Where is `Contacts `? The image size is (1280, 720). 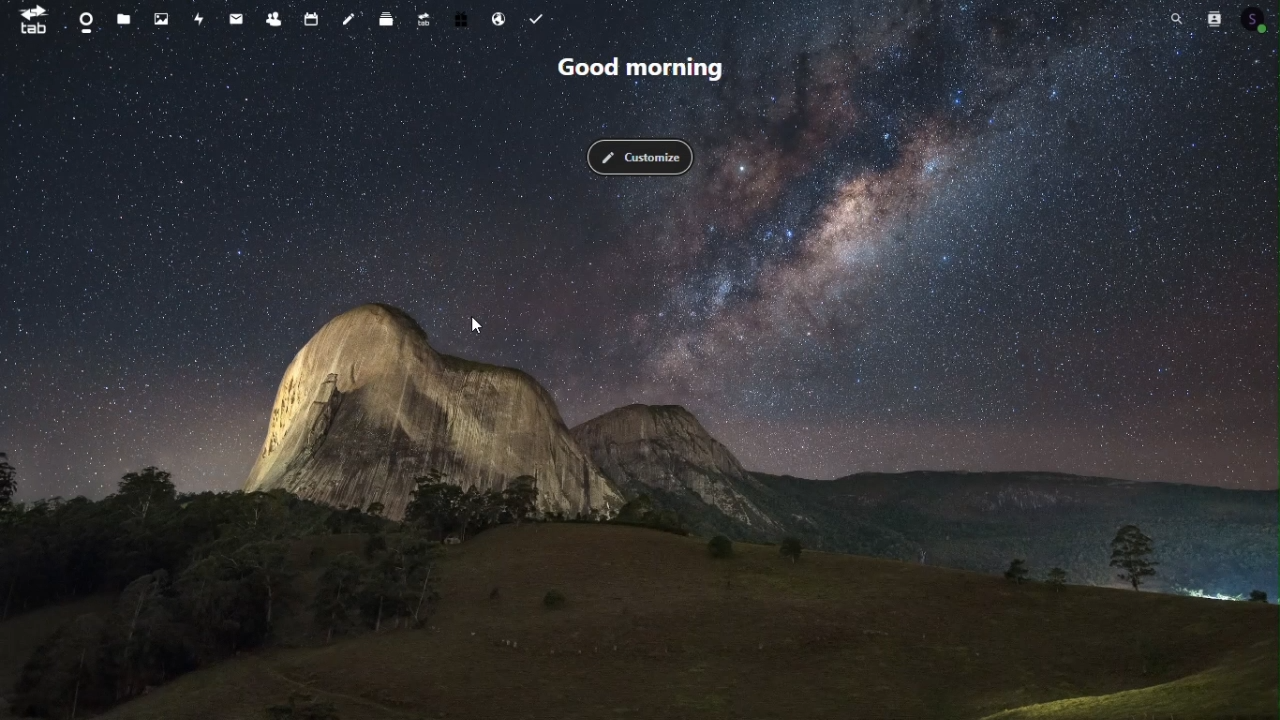 Contacts  is located at coordinates (272, 16).